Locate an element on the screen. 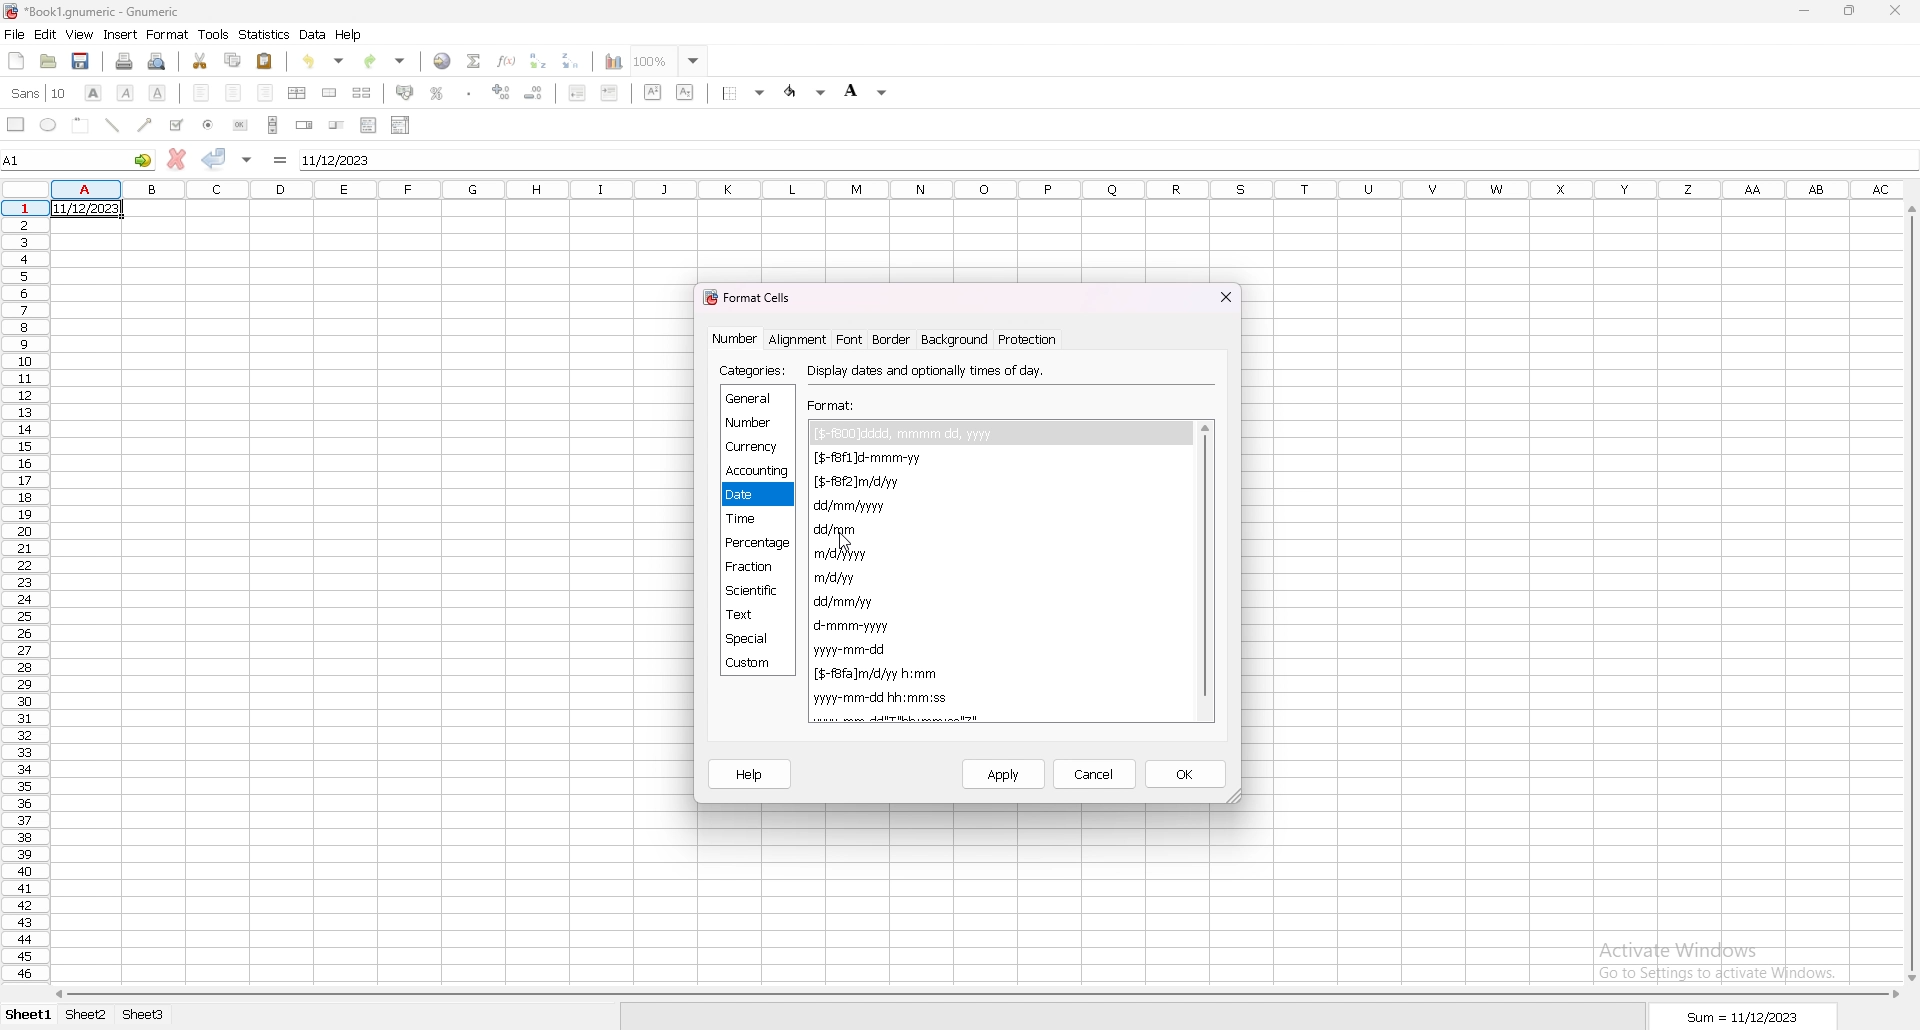 This screenshot has width=1920, height=1030. statistics is located at coordinates (266, 34).